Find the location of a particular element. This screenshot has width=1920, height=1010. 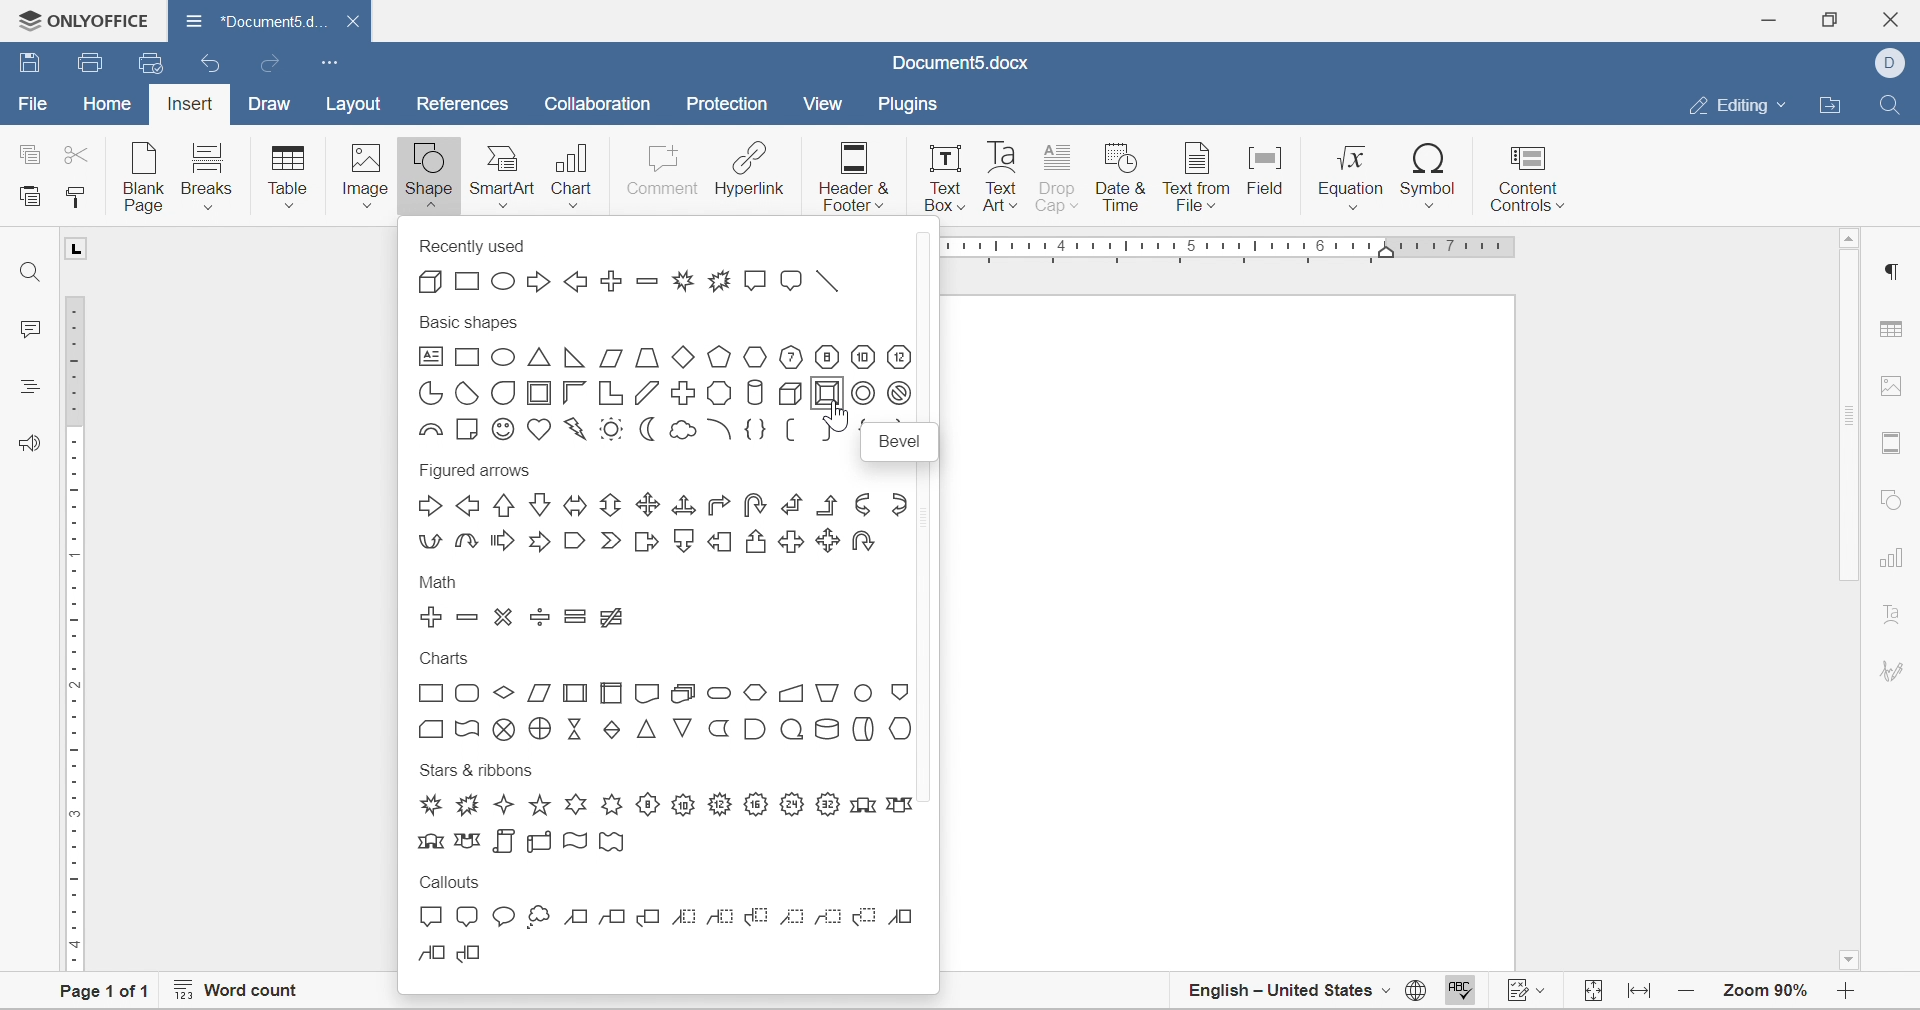

math is located at coordinates (526, 602).